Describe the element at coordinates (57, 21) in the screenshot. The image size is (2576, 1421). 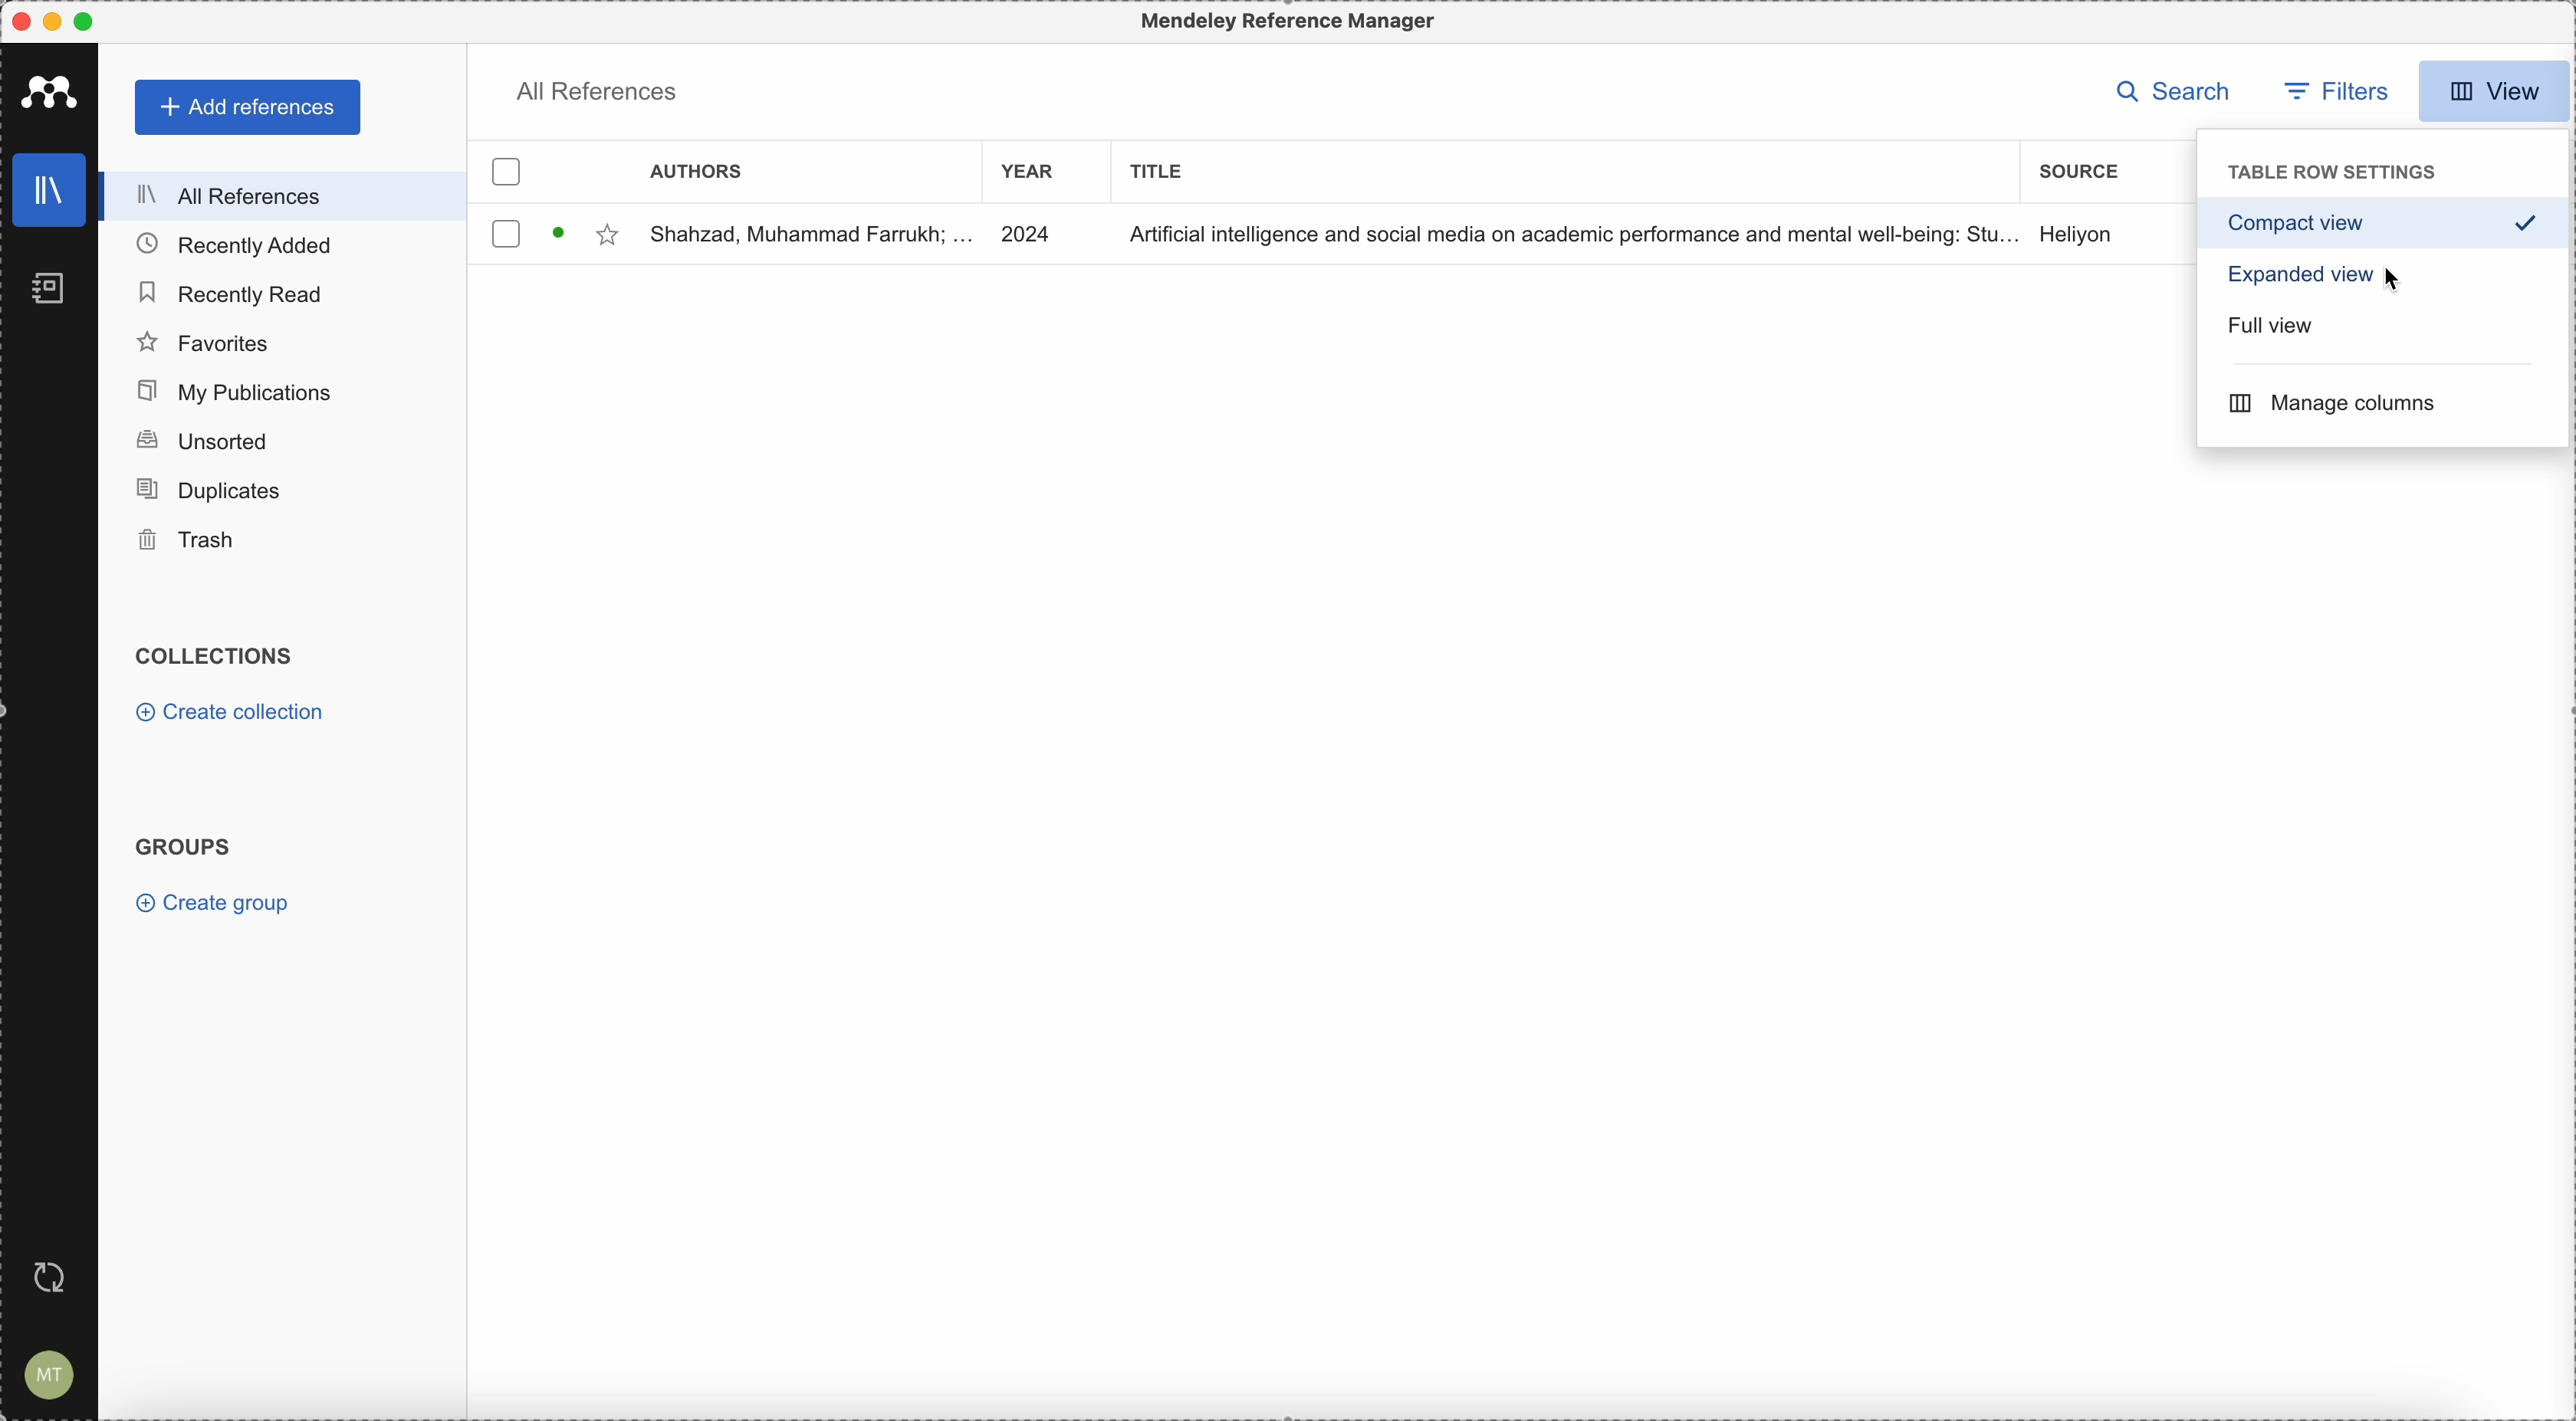
I see `minimize` at that location.